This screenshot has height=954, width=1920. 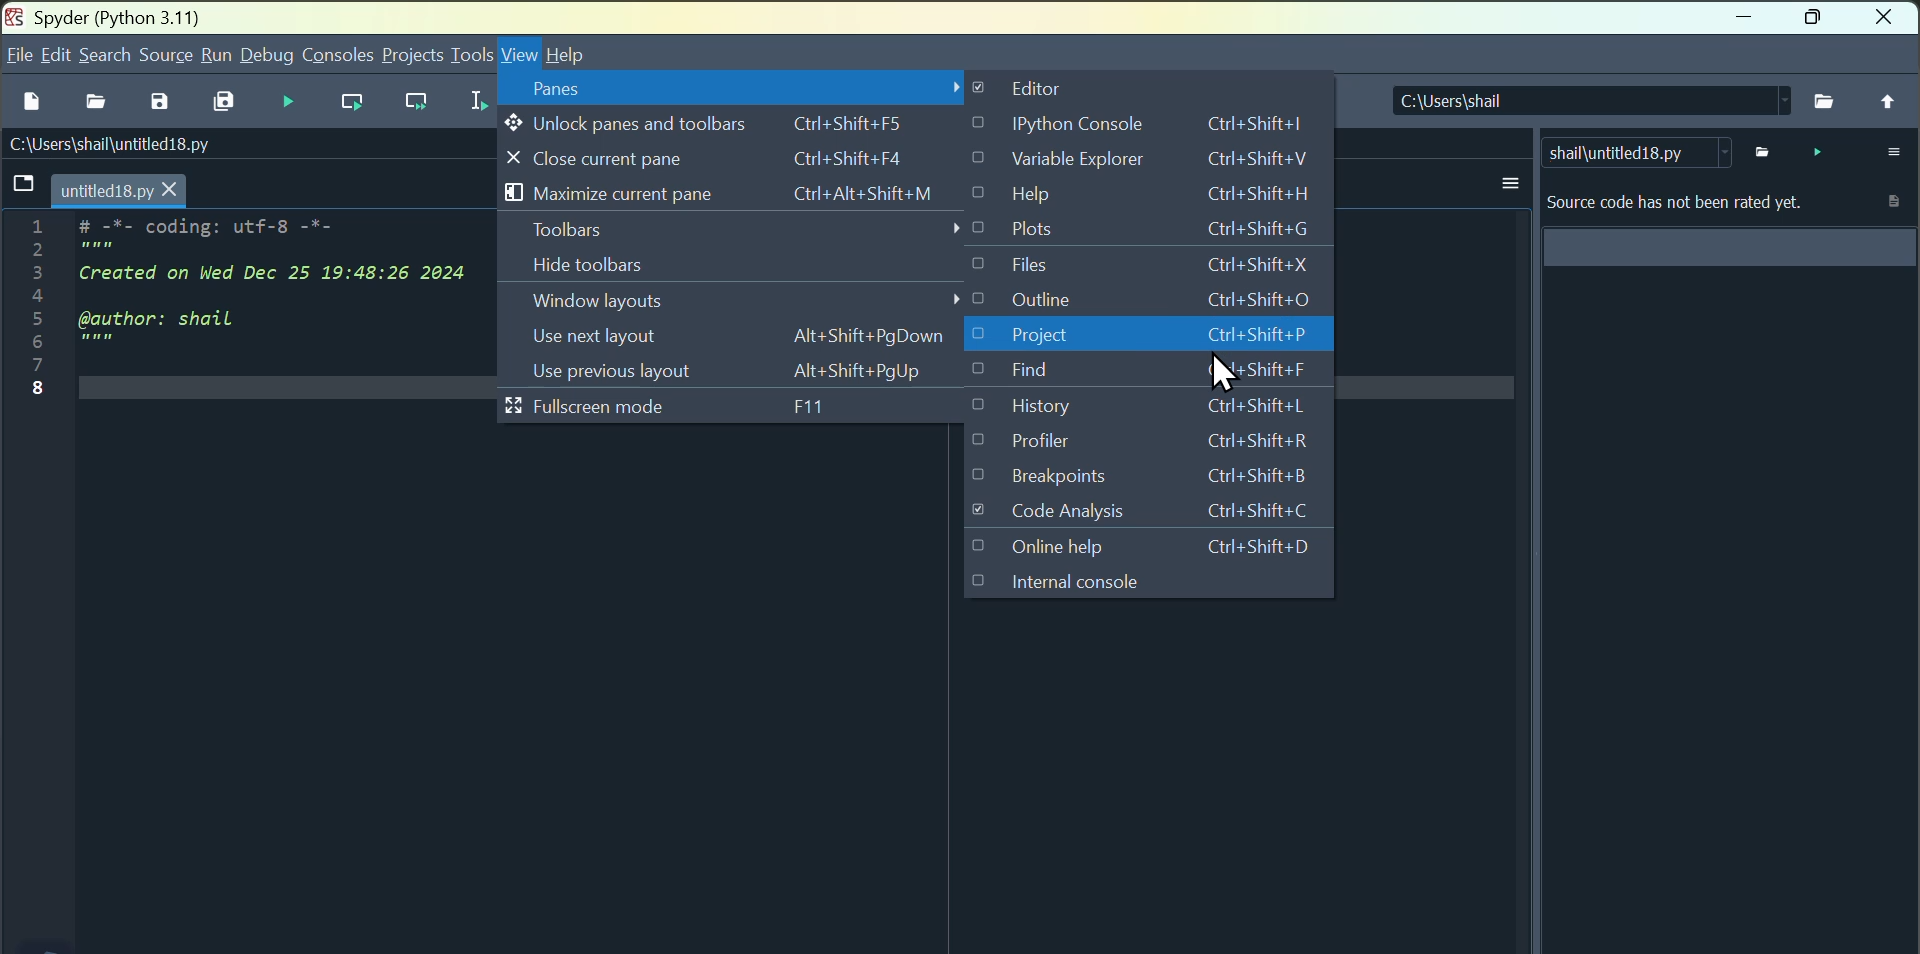 I want to click on Code Analyzer section , so click(x=1725, y=263).